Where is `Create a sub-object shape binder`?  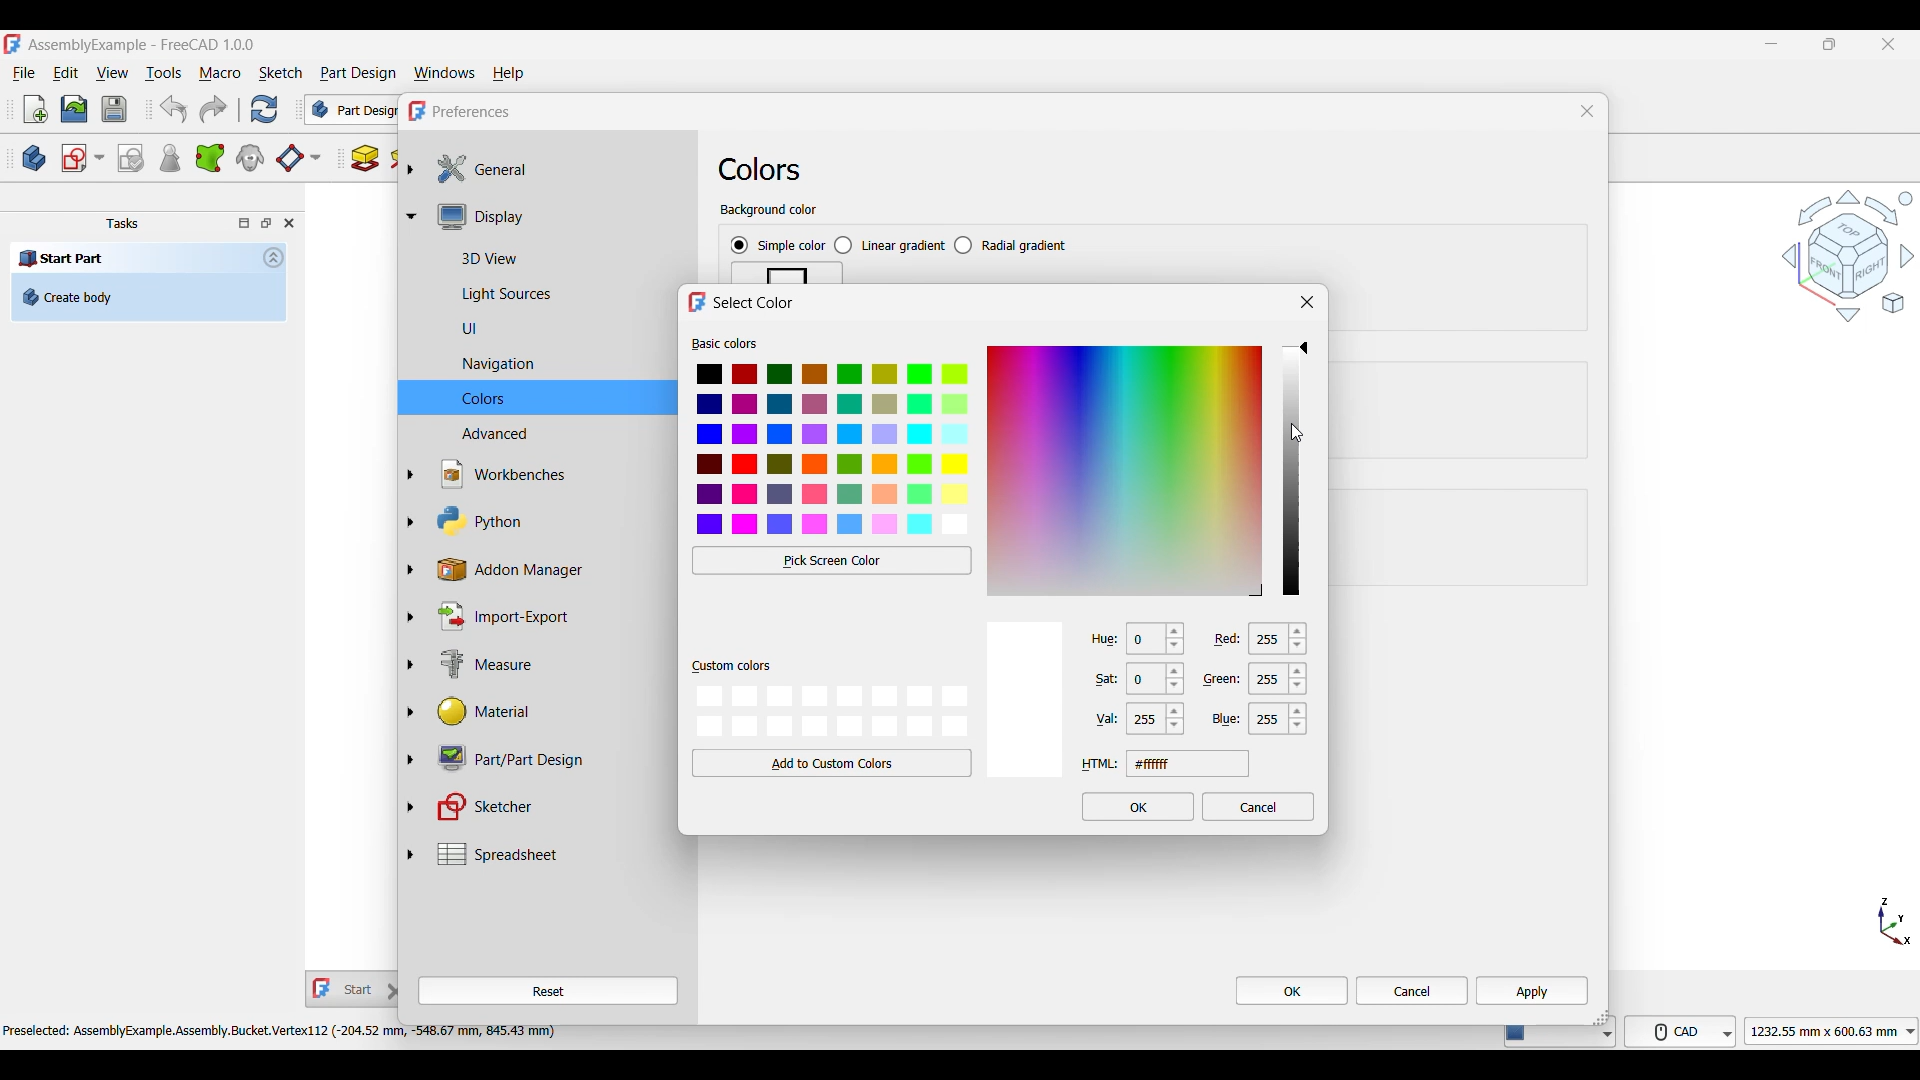 Create a sub-object shape binder is located at coordinates (210, 158).